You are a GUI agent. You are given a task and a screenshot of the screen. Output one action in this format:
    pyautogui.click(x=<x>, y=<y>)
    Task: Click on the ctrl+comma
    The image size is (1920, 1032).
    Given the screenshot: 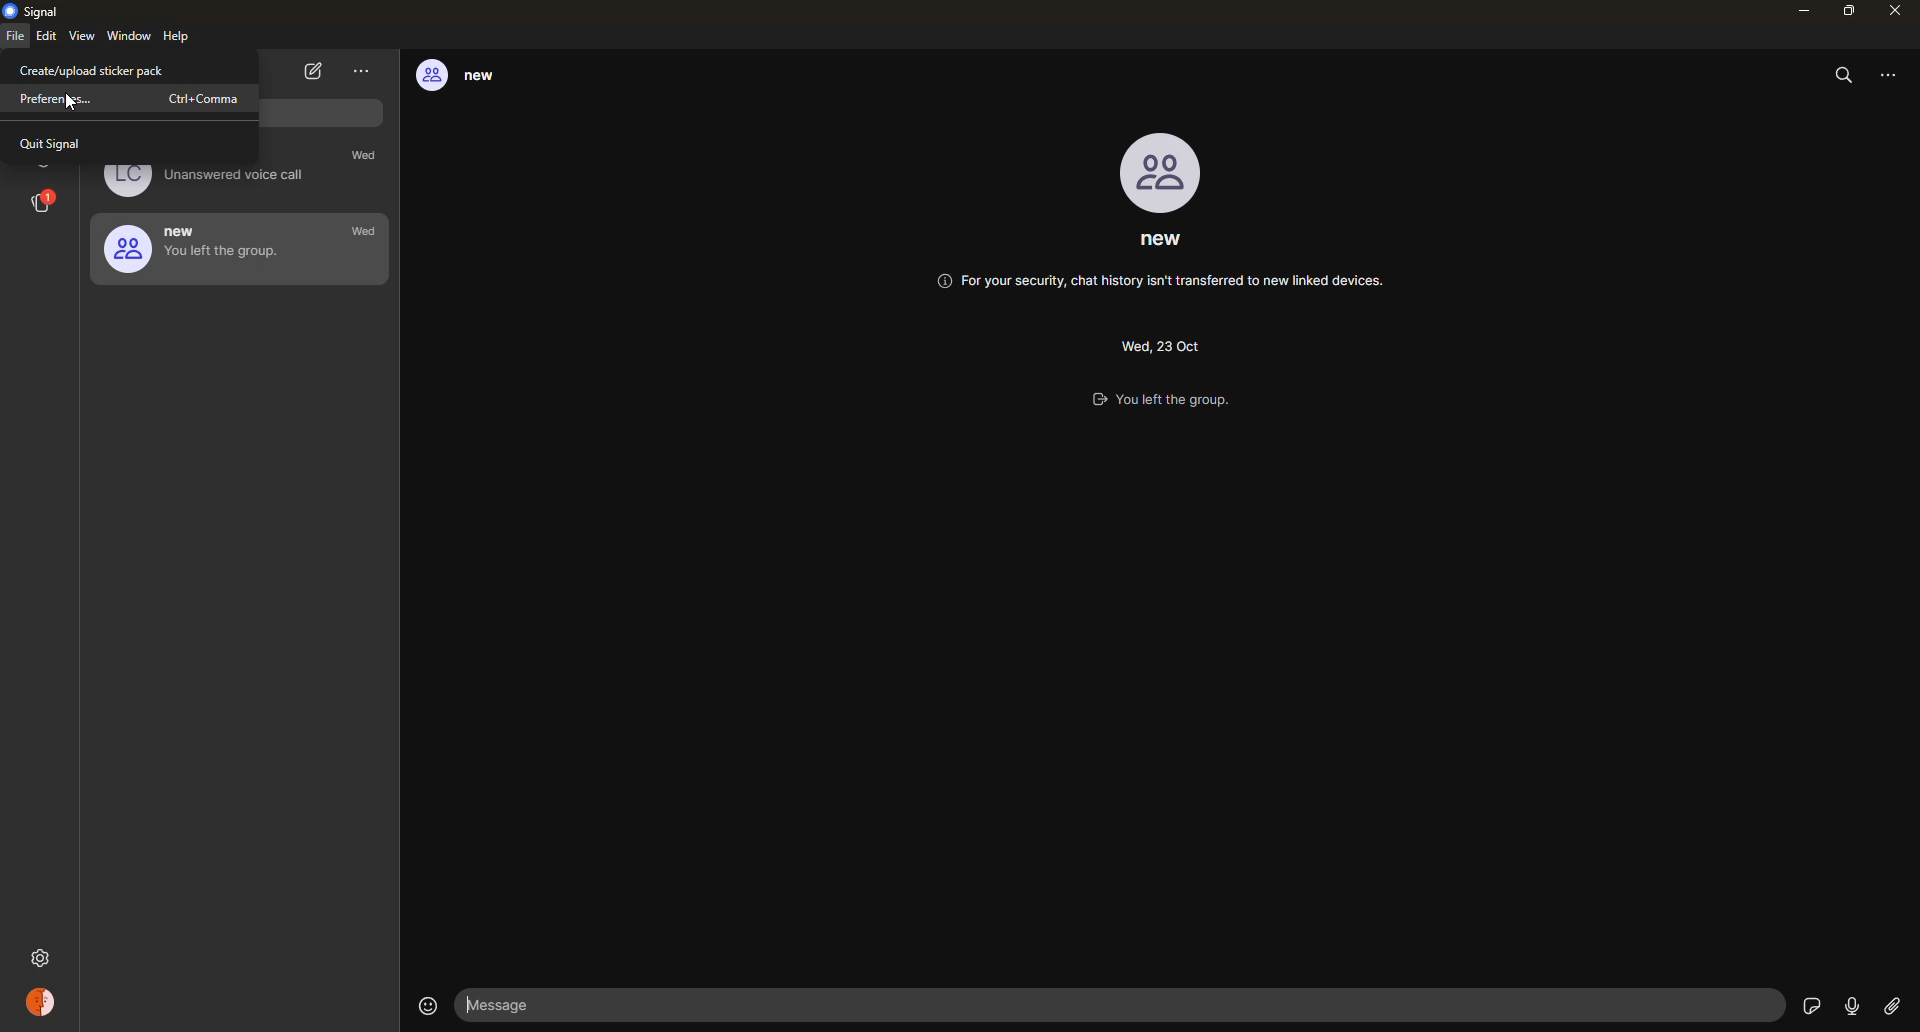 What is the action you would take?
    pyautogui.click(x=208, y=99)
    